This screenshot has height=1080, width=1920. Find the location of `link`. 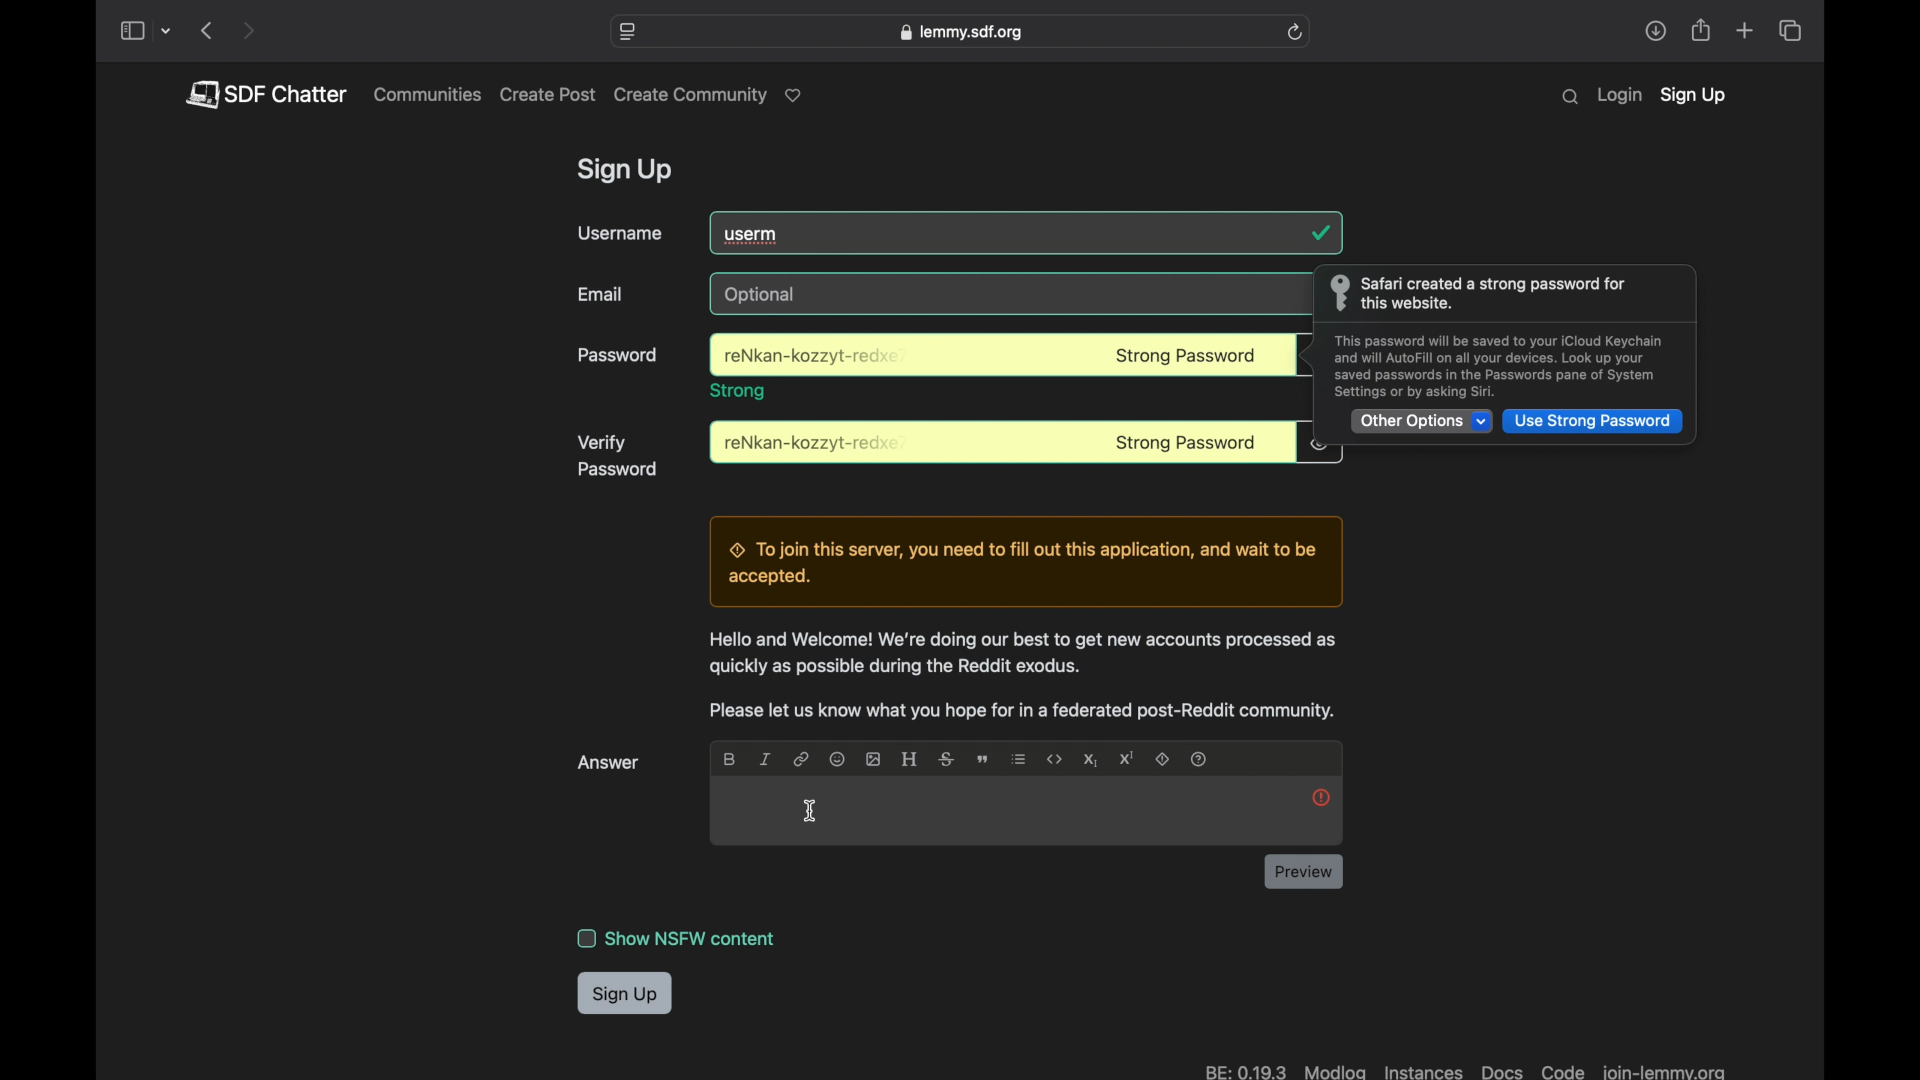

link is located at coordinates (802, 759).